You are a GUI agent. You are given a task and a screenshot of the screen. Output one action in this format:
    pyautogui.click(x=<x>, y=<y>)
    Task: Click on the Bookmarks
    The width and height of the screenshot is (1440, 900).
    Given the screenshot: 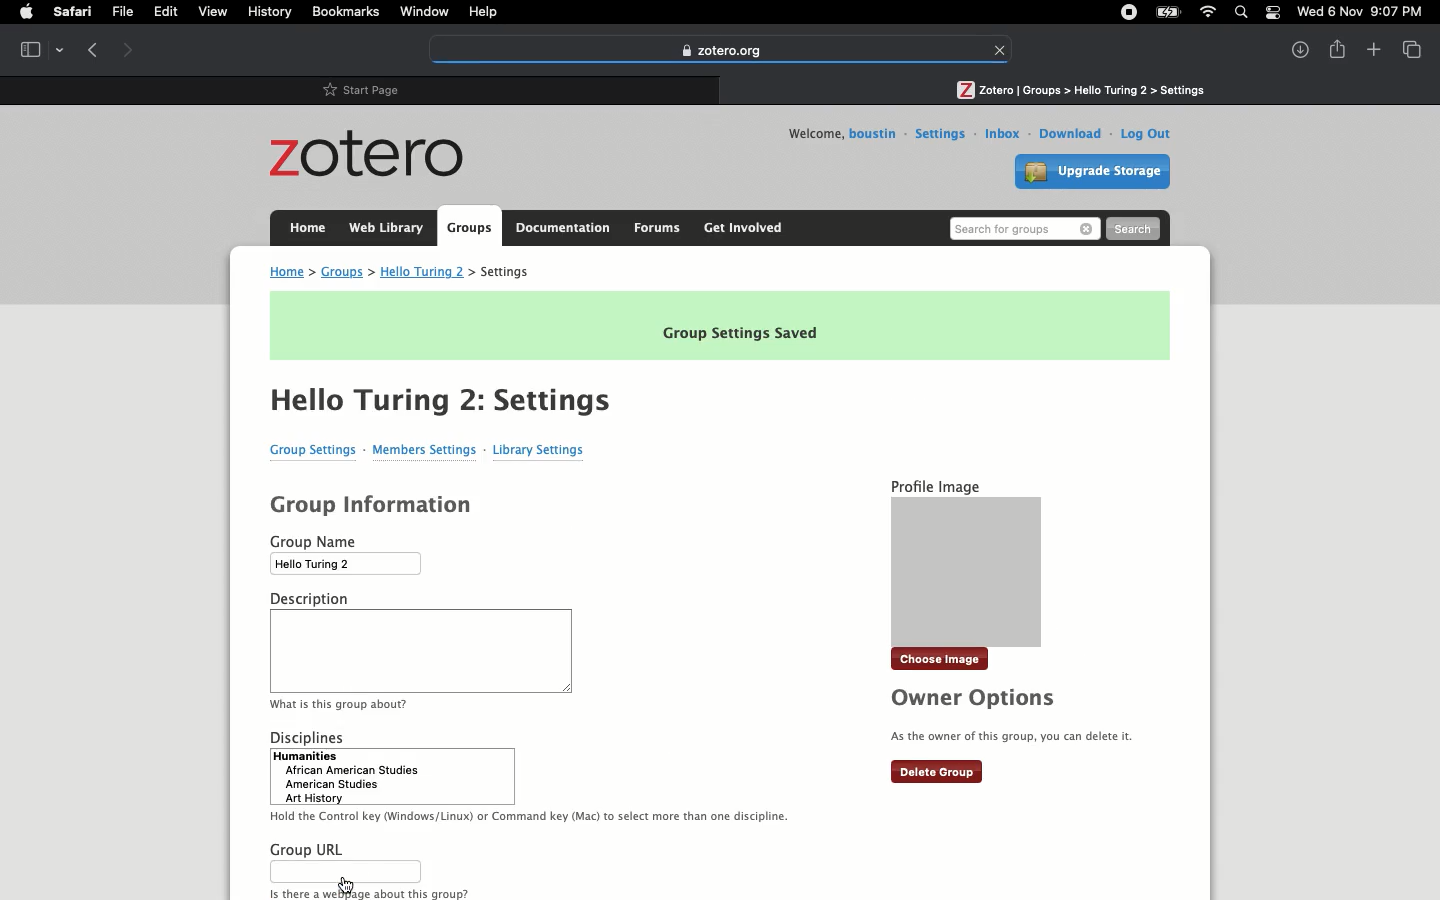 What is the action you would take?
    pyautogui.click(x=346, y=12)
    